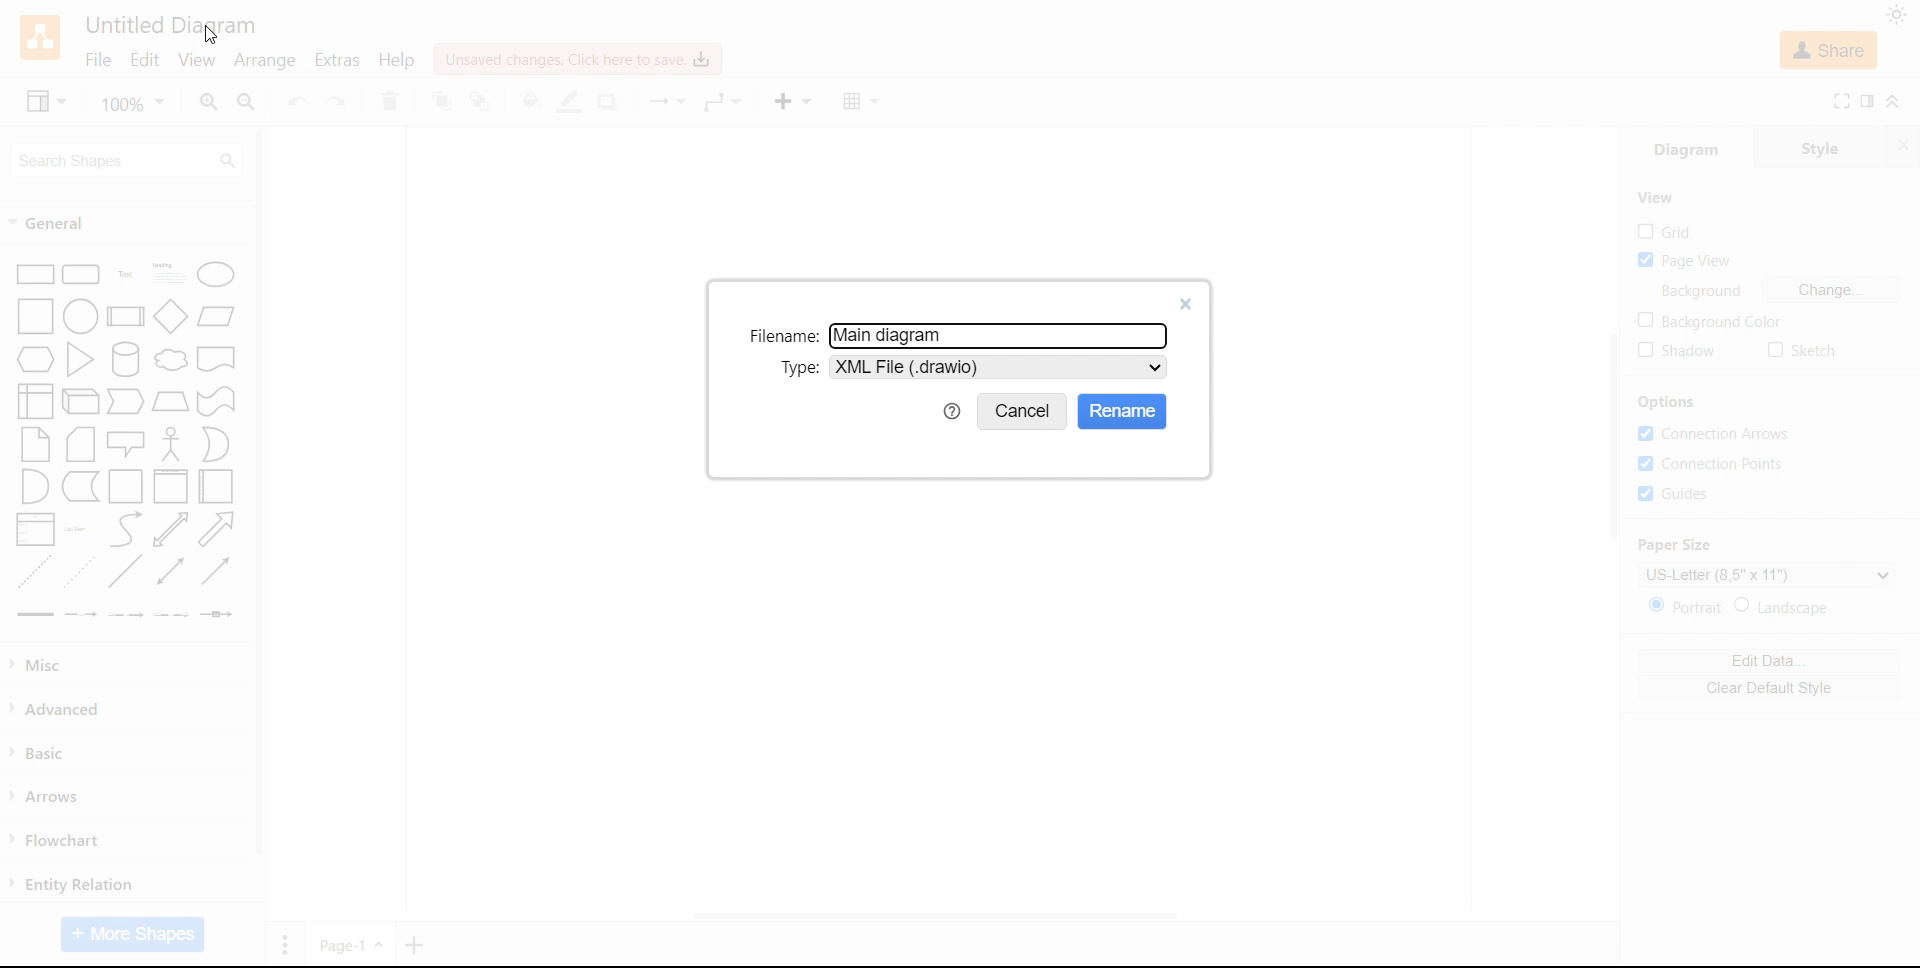 This screenshot has height=968, width=1920. I want to click on Landscape , so click(1785, 606).